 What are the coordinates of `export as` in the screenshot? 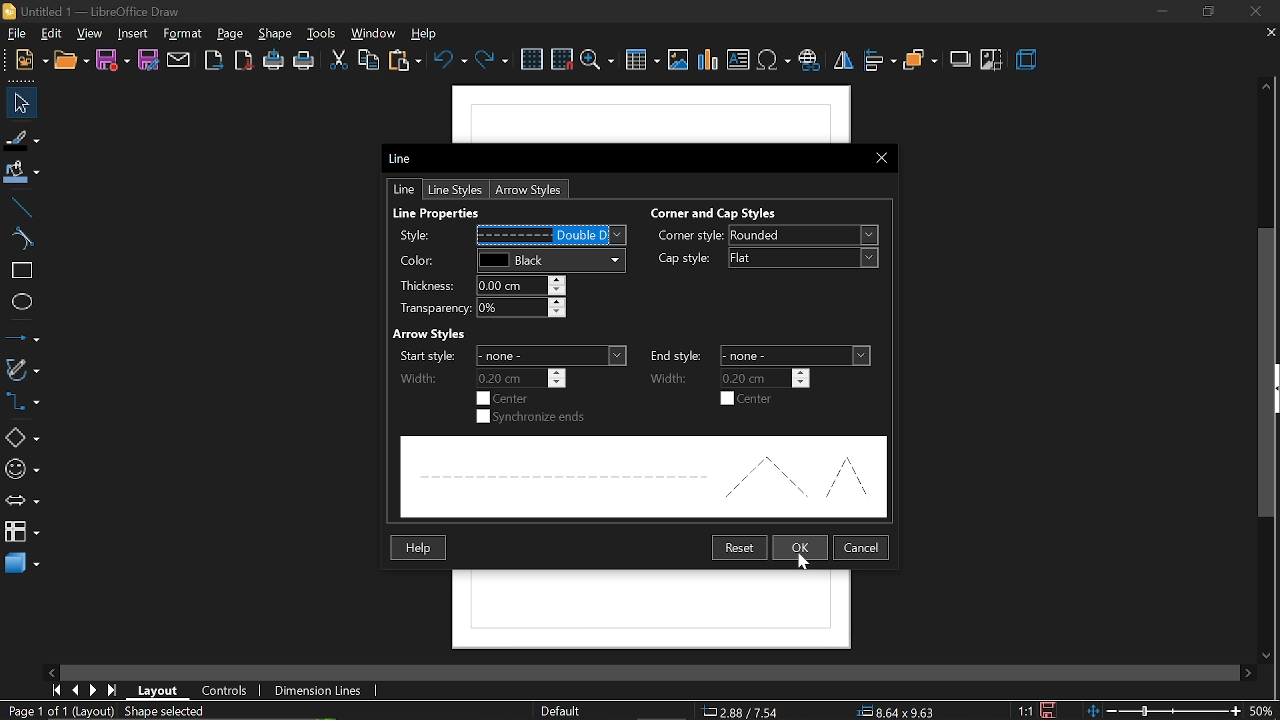 It's located at (242, 62).